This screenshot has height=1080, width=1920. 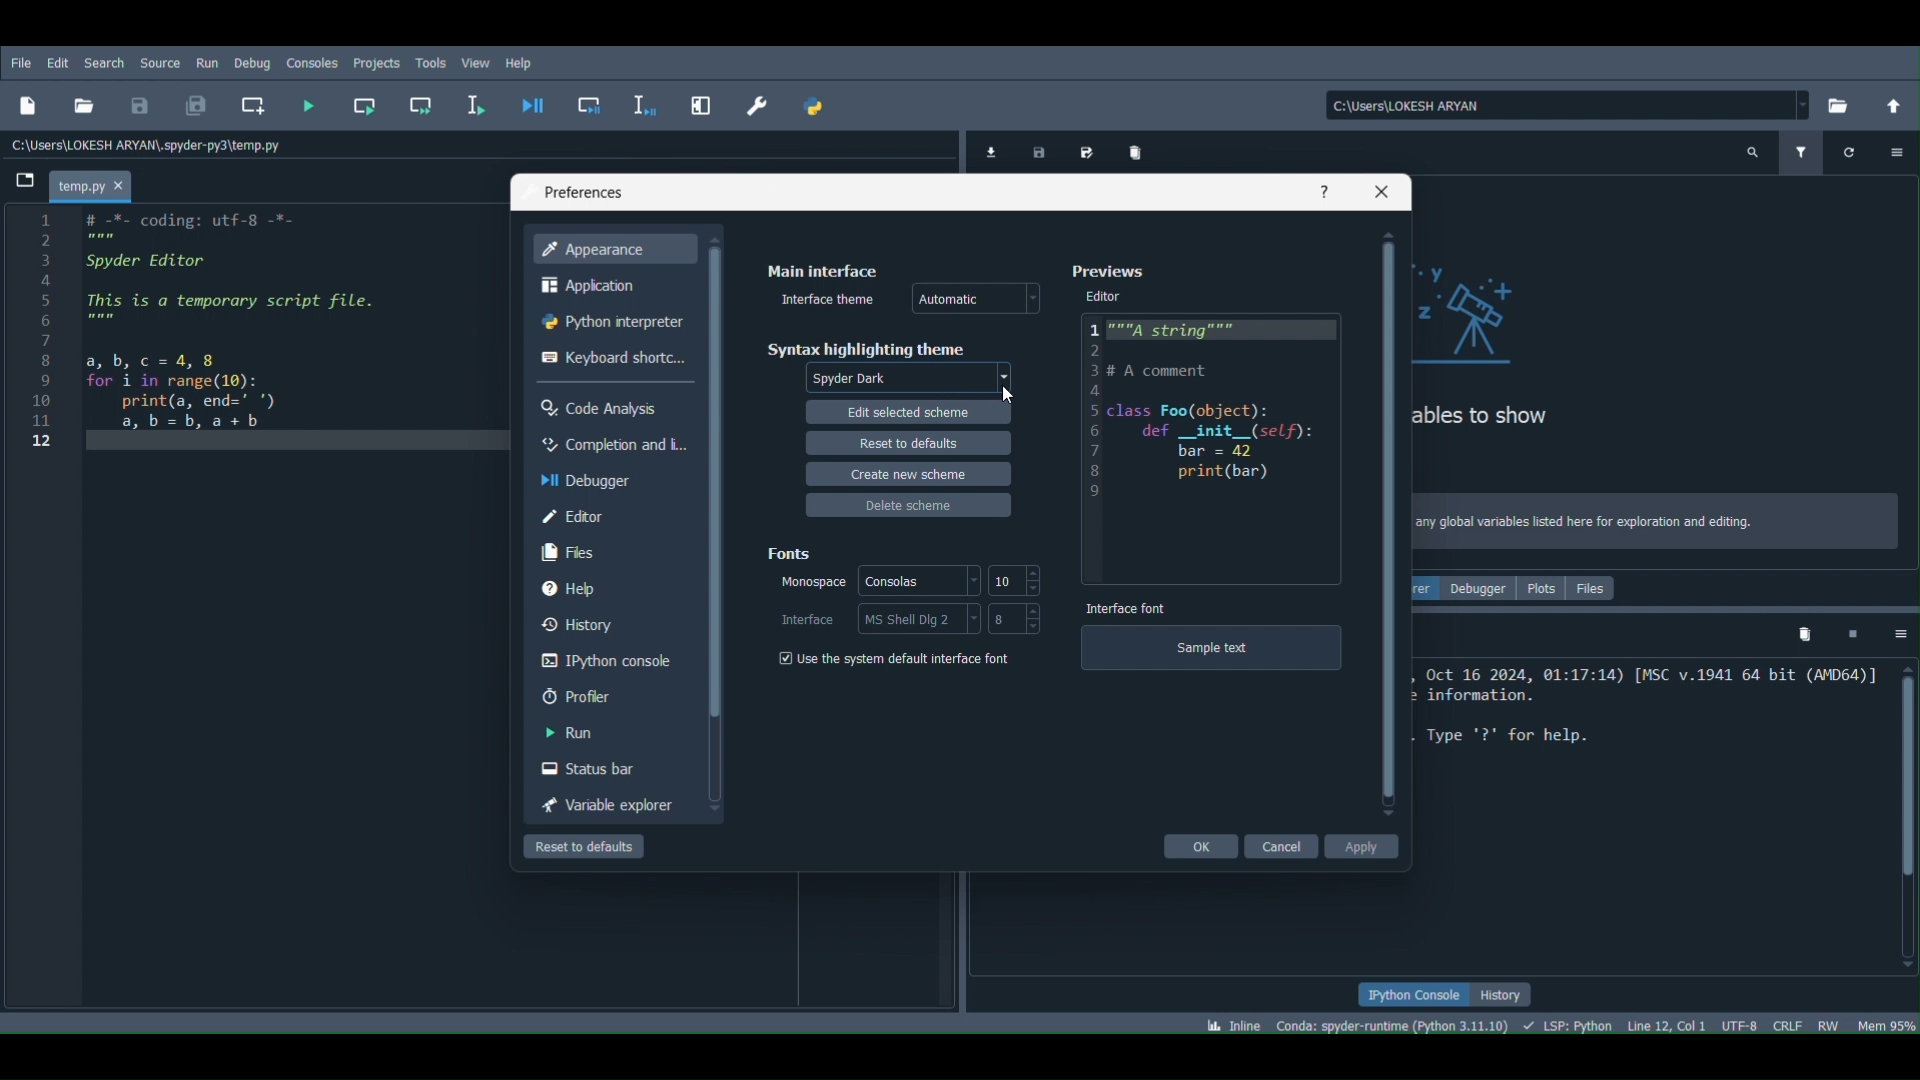 What do you see at coordinates (232, 336) in the screenshot?
I see `1  # -%- coding: utf-8 -*-
PE

3 Spyder Editor

a

5 This is a temporary script file.
§ mem

7

8 a bc=4,8

9 for i in range(10):

10 print(a, end=" *)
11 a,b=b,a+bh

12` at bounding box center [232, 336].